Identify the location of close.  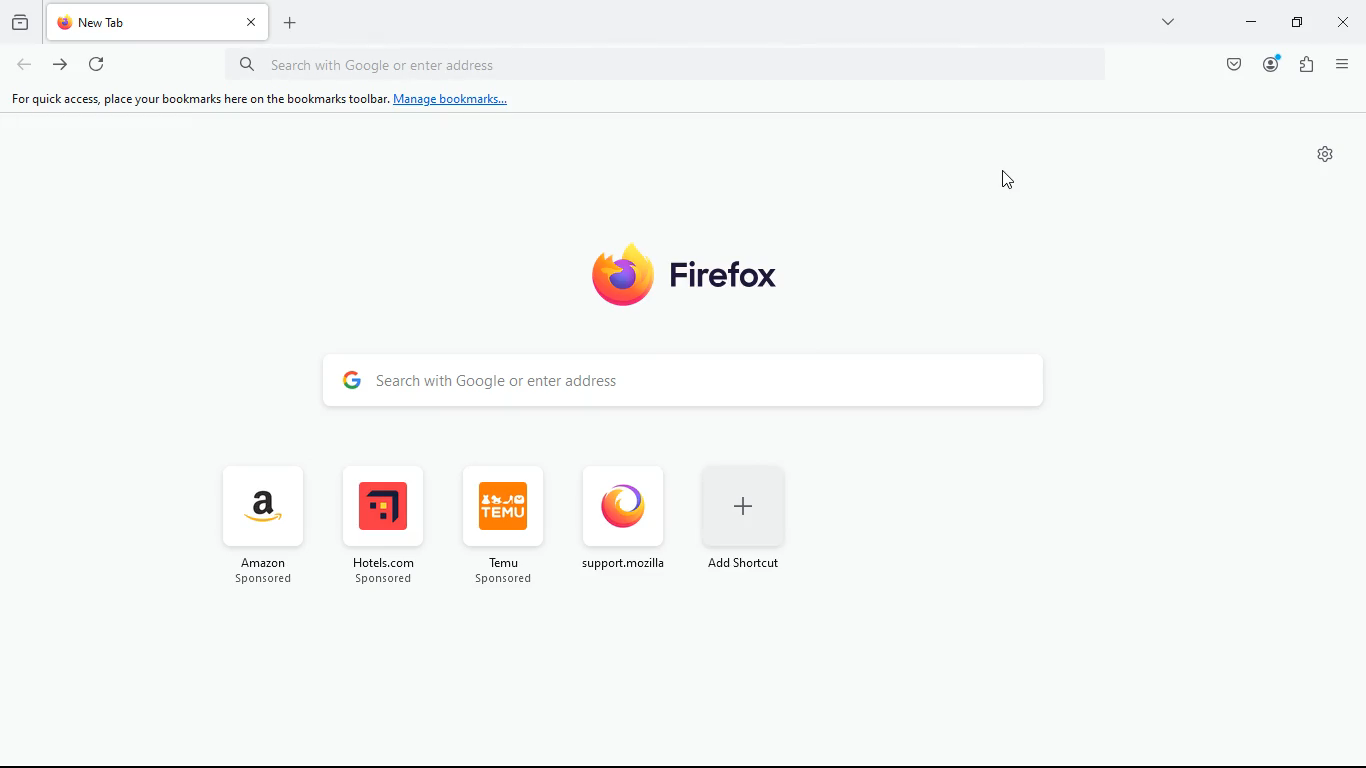
(1345, 25).